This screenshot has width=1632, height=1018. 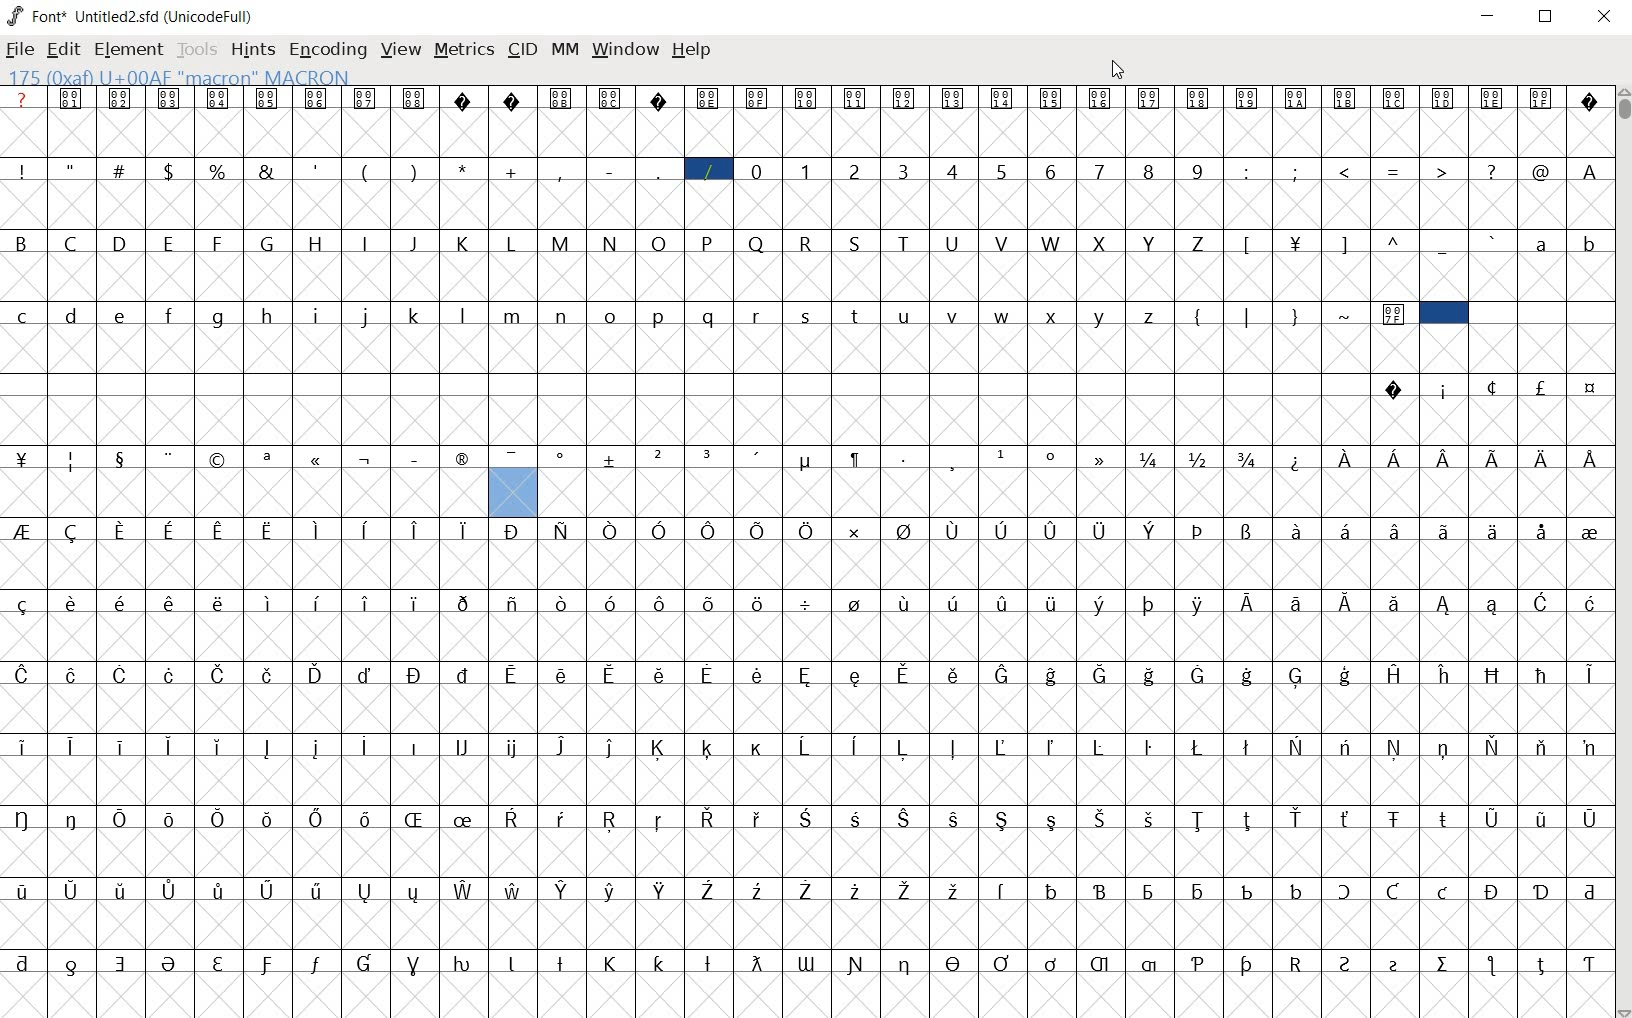 I want to click on T, so click(x=904, y=242).